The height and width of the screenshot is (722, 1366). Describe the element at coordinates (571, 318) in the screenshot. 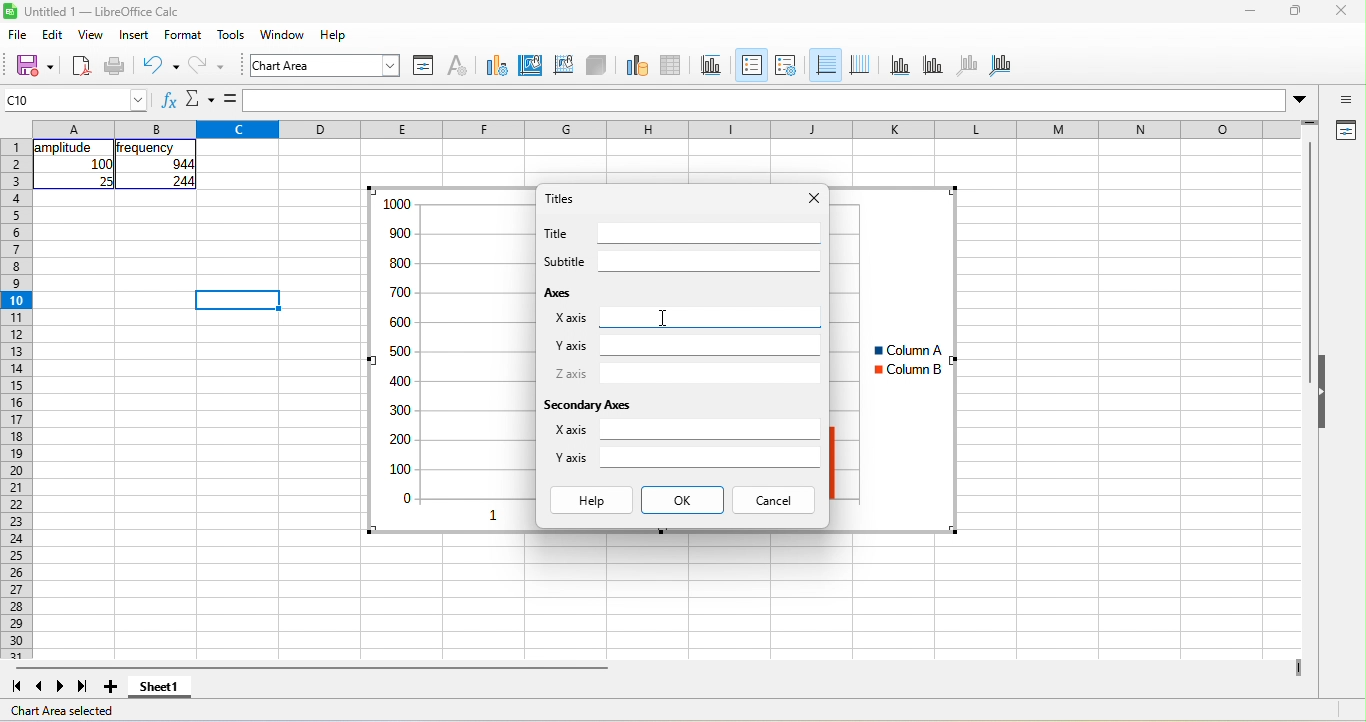

I see `X axis` at that location.